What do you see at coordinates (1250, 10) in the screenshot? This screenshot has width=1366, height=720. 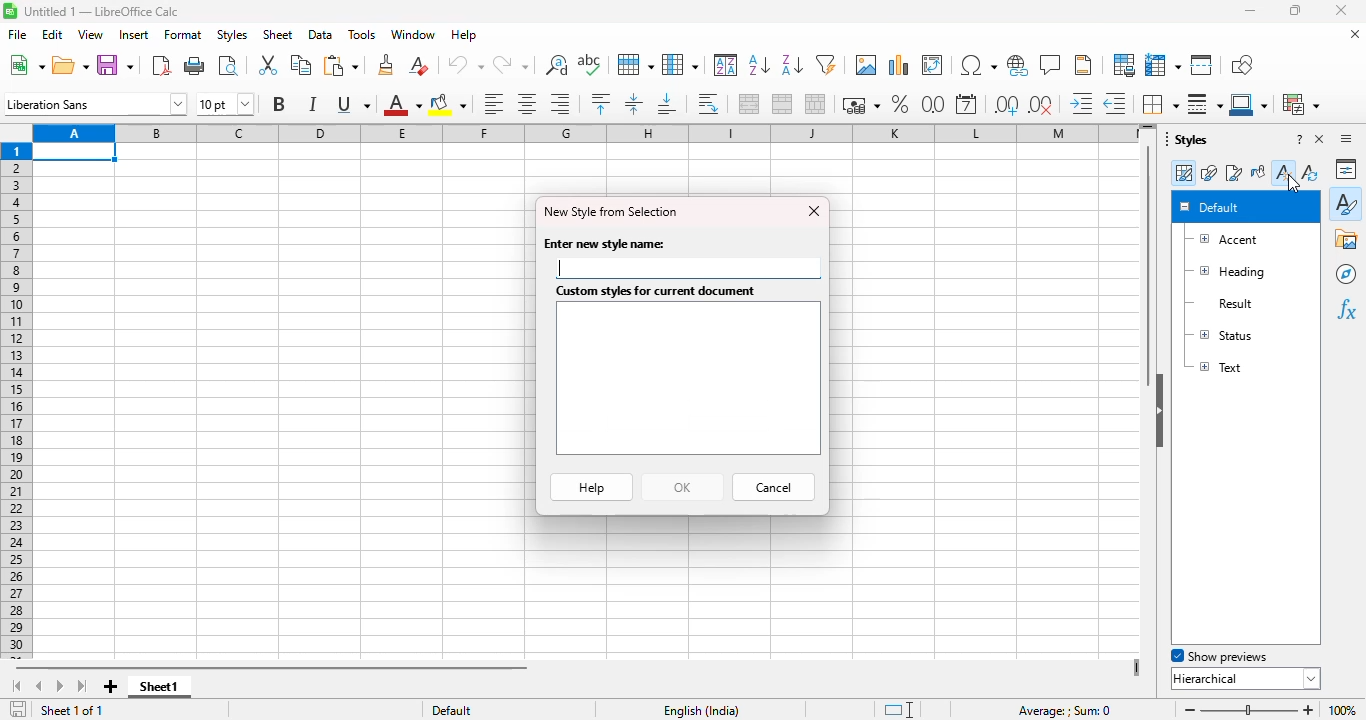 I see `minimize` at bounding box center [1250, 10].